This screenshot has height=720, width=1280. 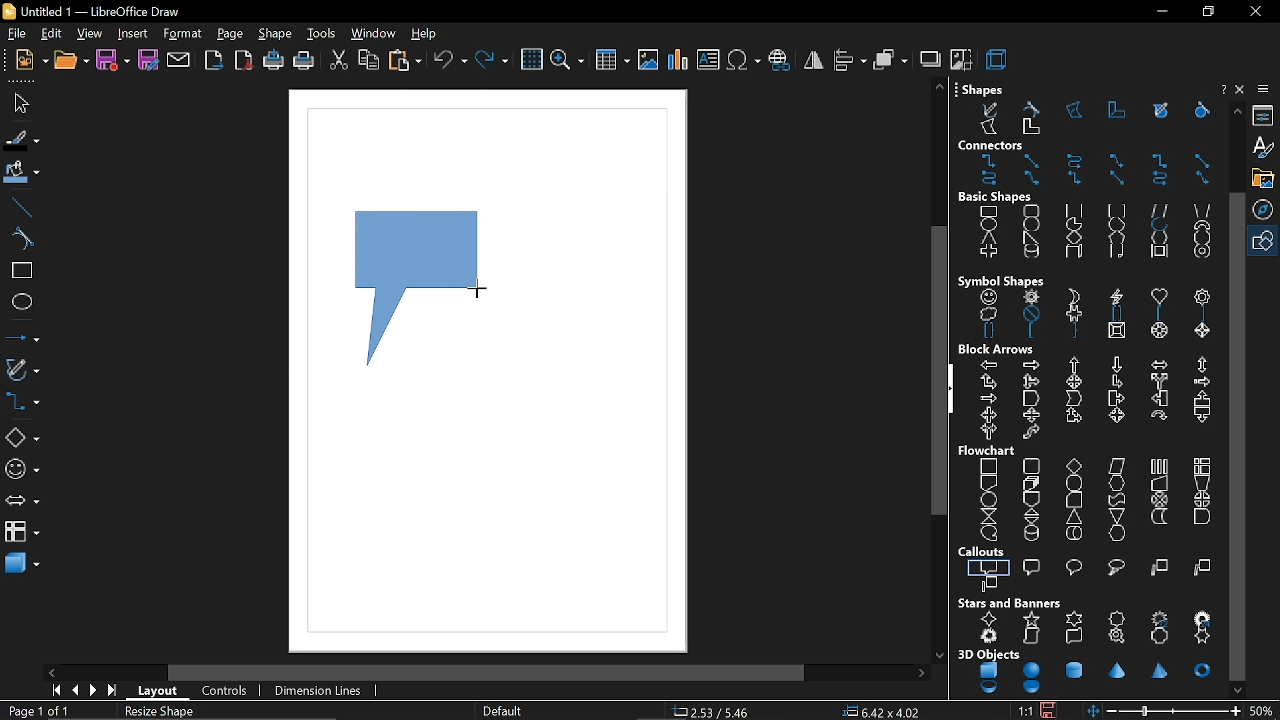 What do you see at coordinates (990, 583) in the screenshot?
I see `line 3` at bounding box center [990, 583].